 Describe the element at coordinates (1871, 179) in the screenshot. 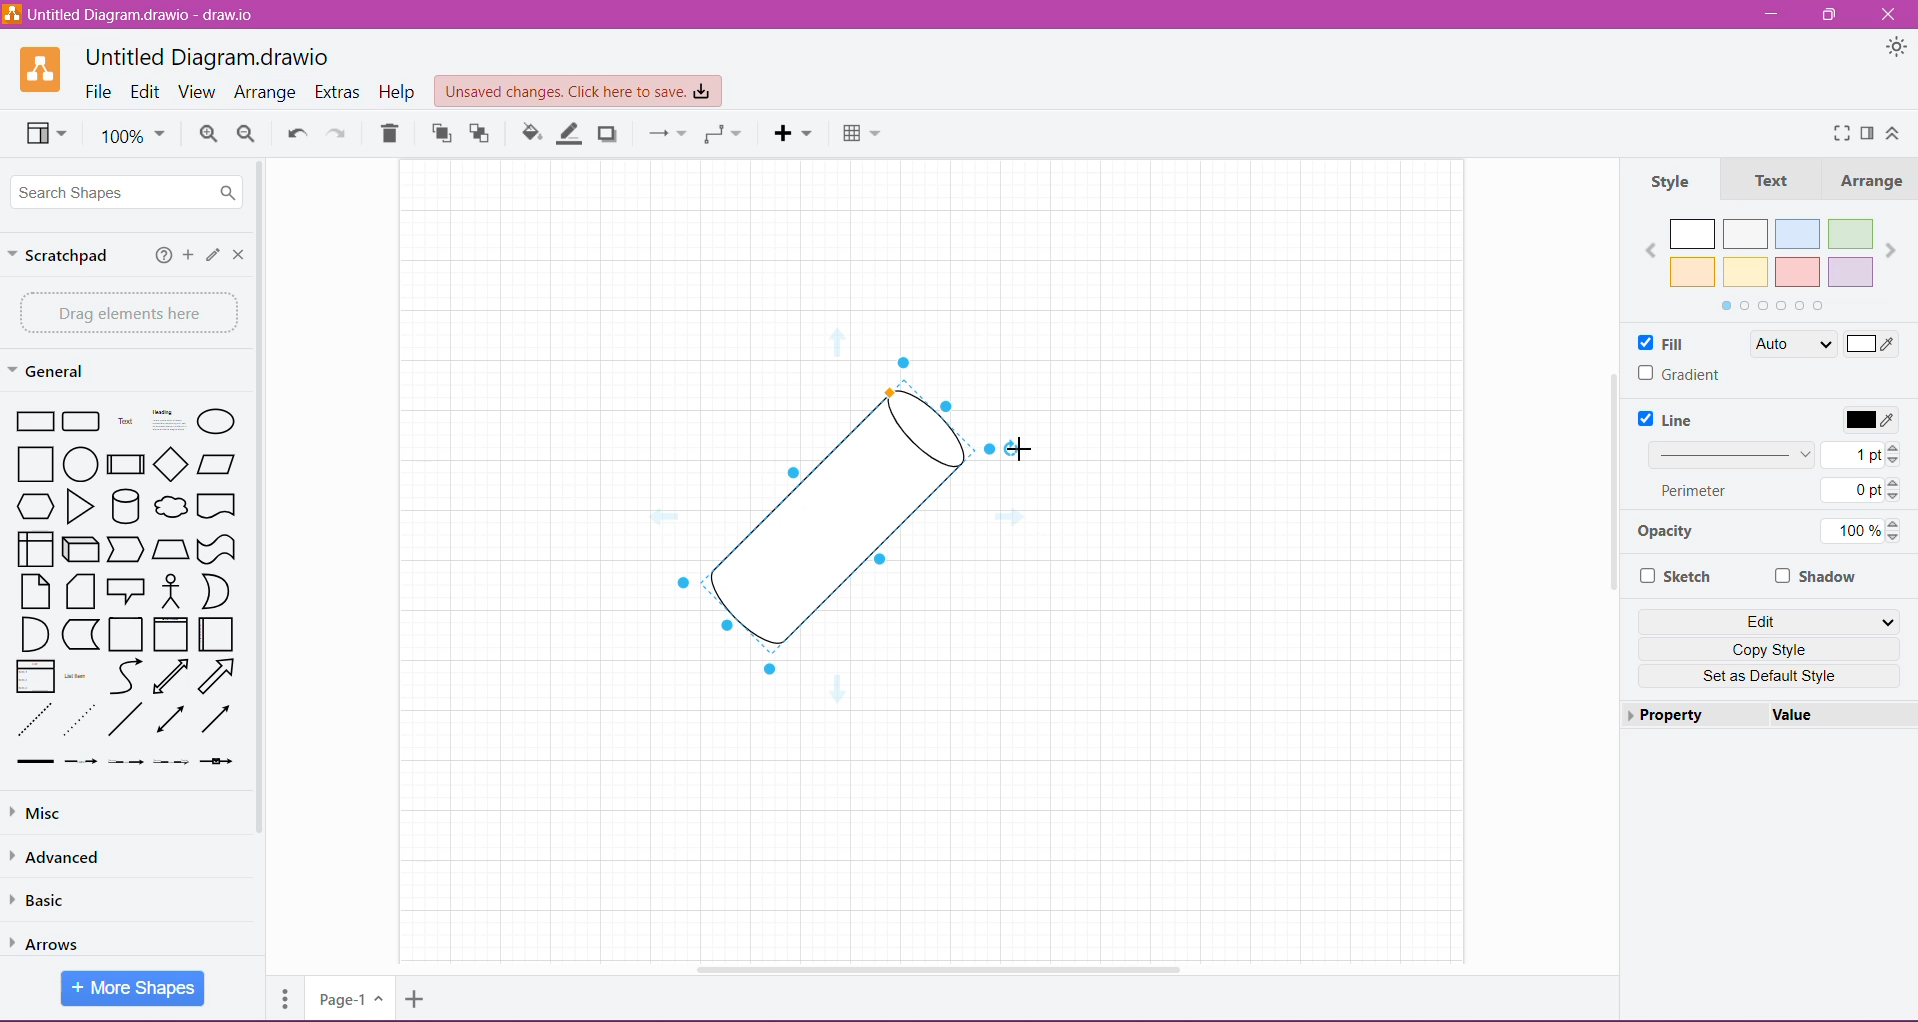

I see `Arrange` at that location.